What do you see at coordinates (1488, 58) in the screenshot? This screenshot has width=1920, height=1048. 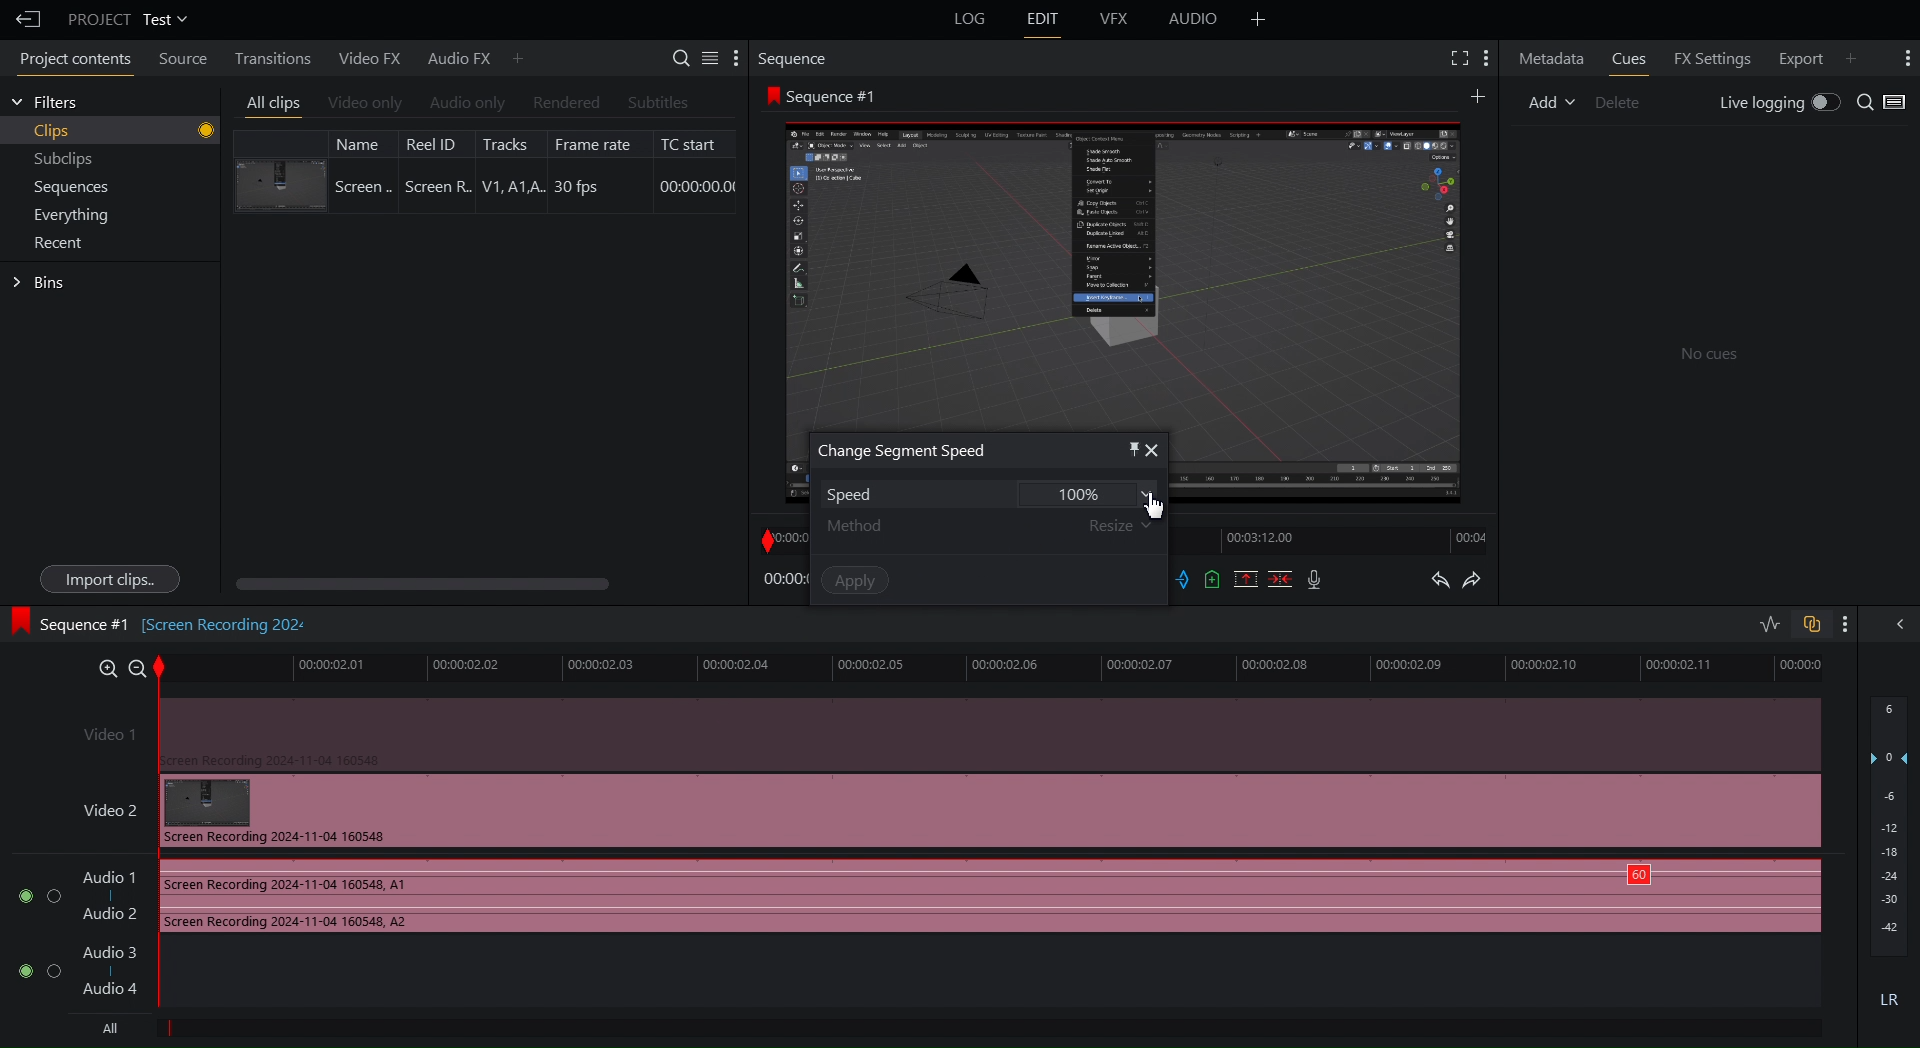 I see `More` at bounding box center [1488, 58].